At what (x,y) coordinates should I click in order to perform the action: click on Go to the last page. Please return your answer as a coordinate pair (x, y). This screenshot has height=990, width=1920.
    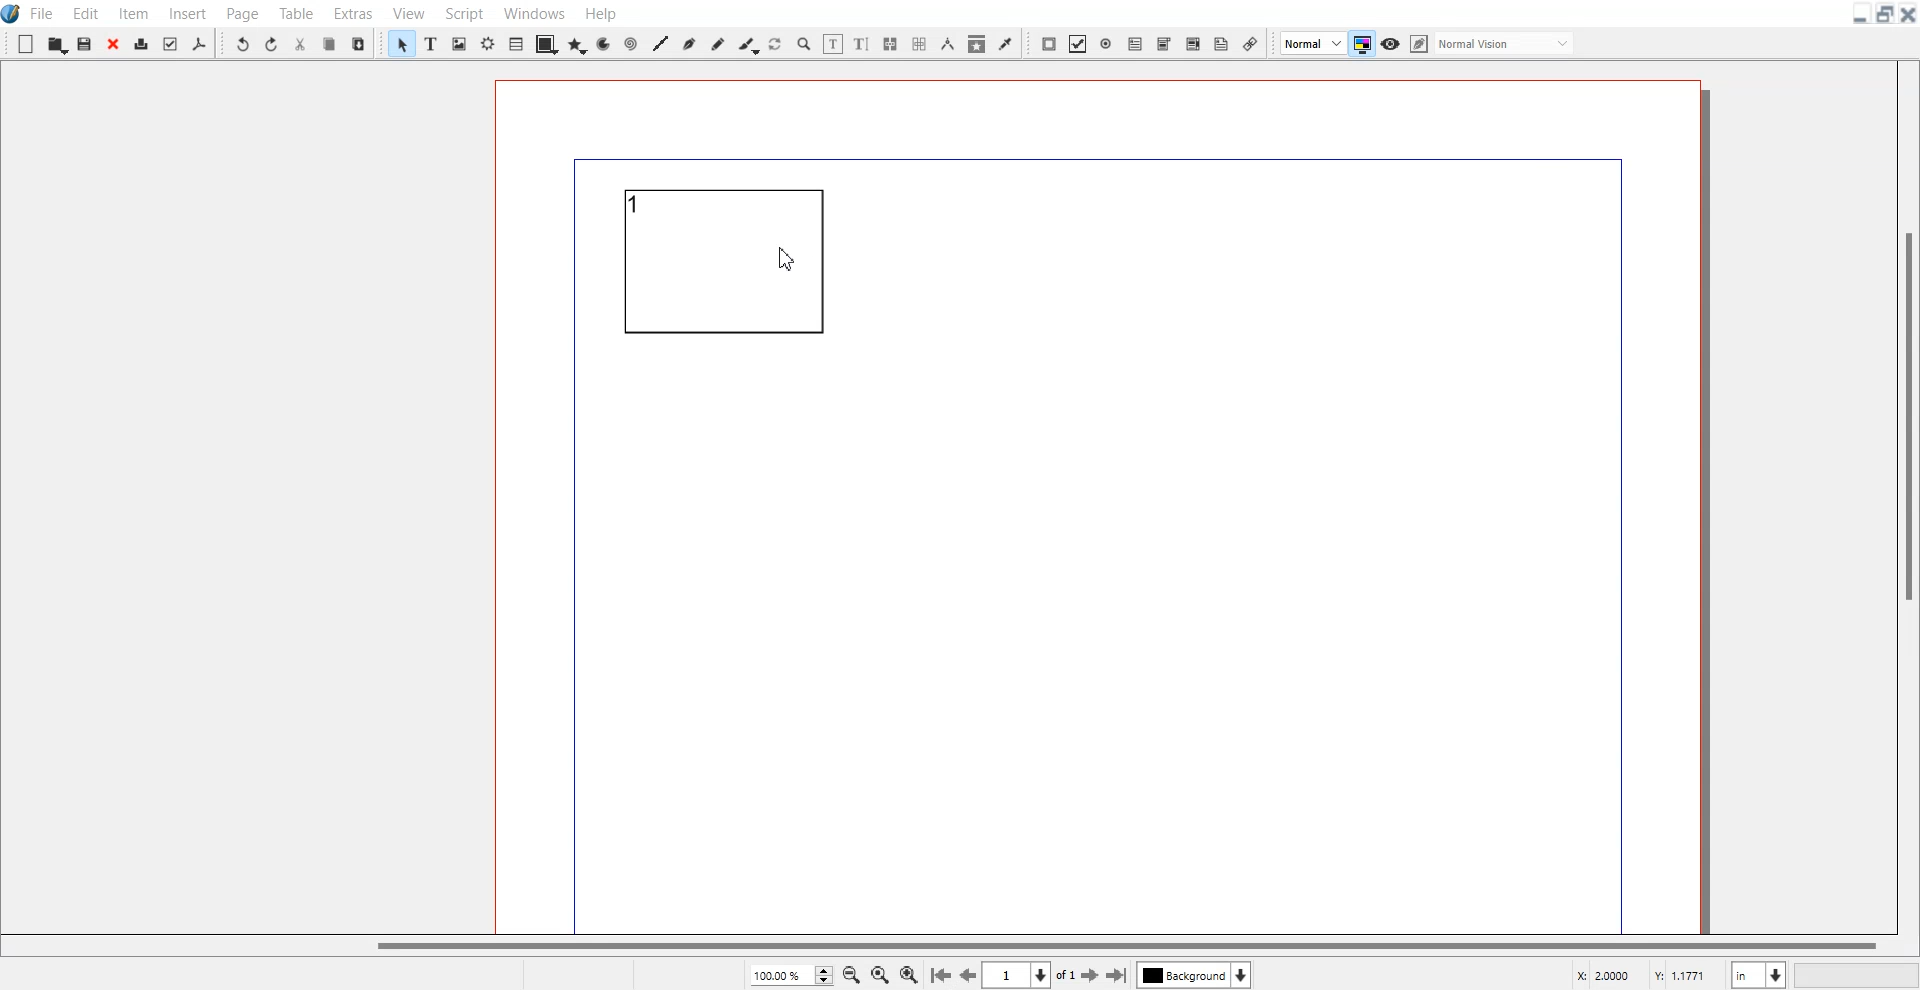
    Looking at the image, I should click on (1116, 975).